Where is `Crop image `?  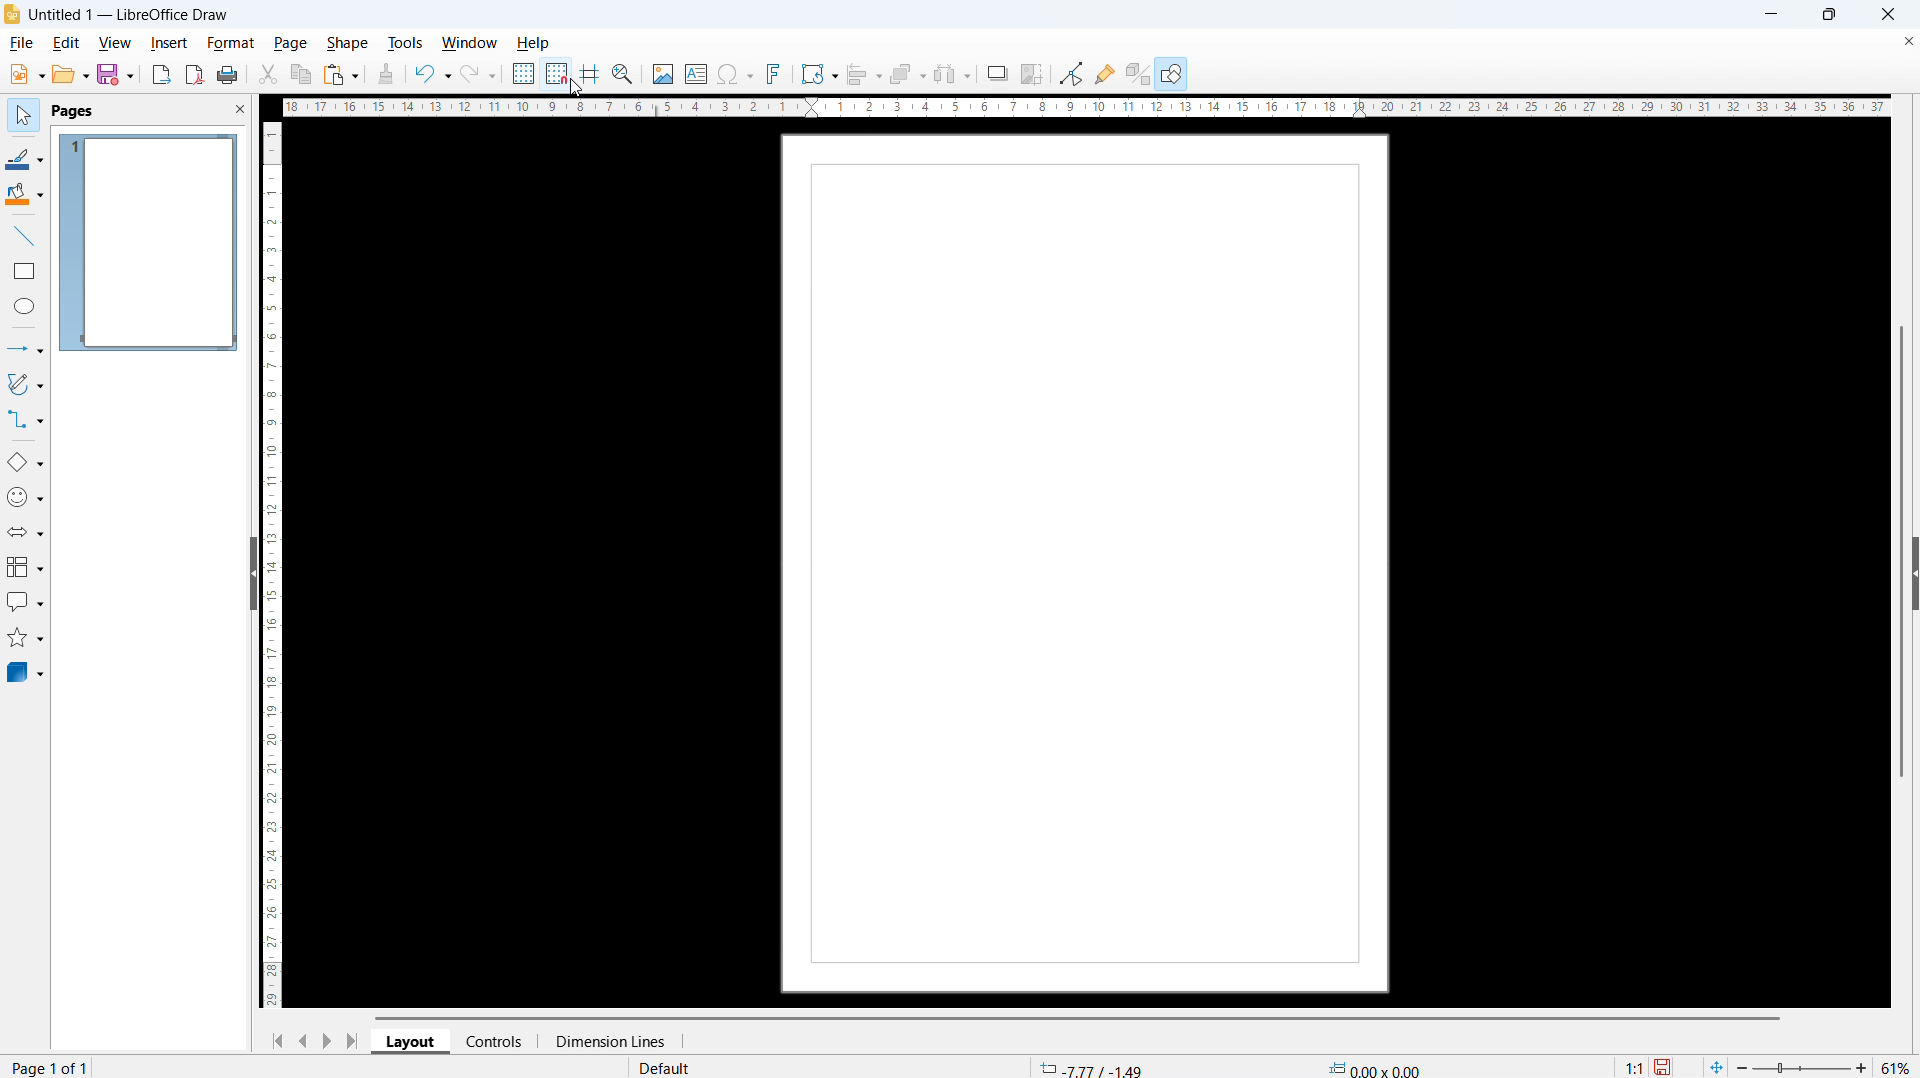
Crop image  is located at coordinates (1034, 74).